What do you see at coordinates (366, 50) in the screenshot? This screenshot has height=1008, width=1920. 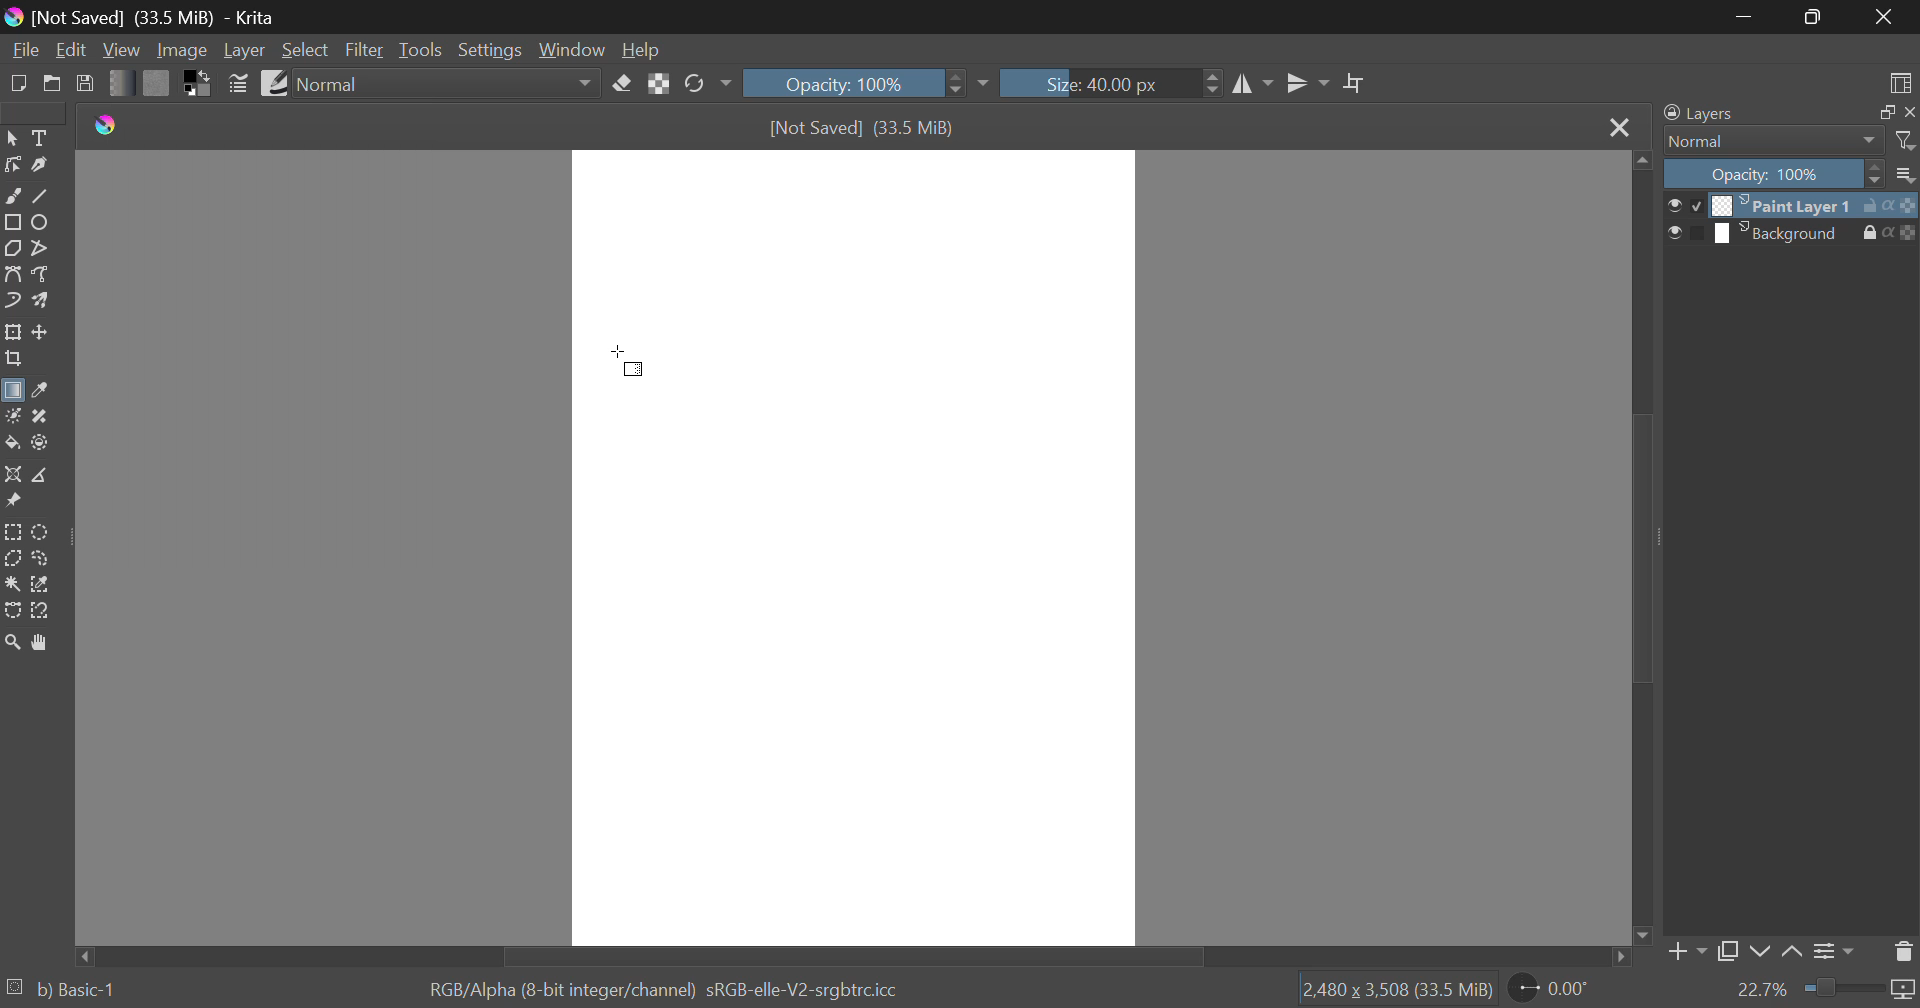 I see `Filter` at bounding box center [366, 50].